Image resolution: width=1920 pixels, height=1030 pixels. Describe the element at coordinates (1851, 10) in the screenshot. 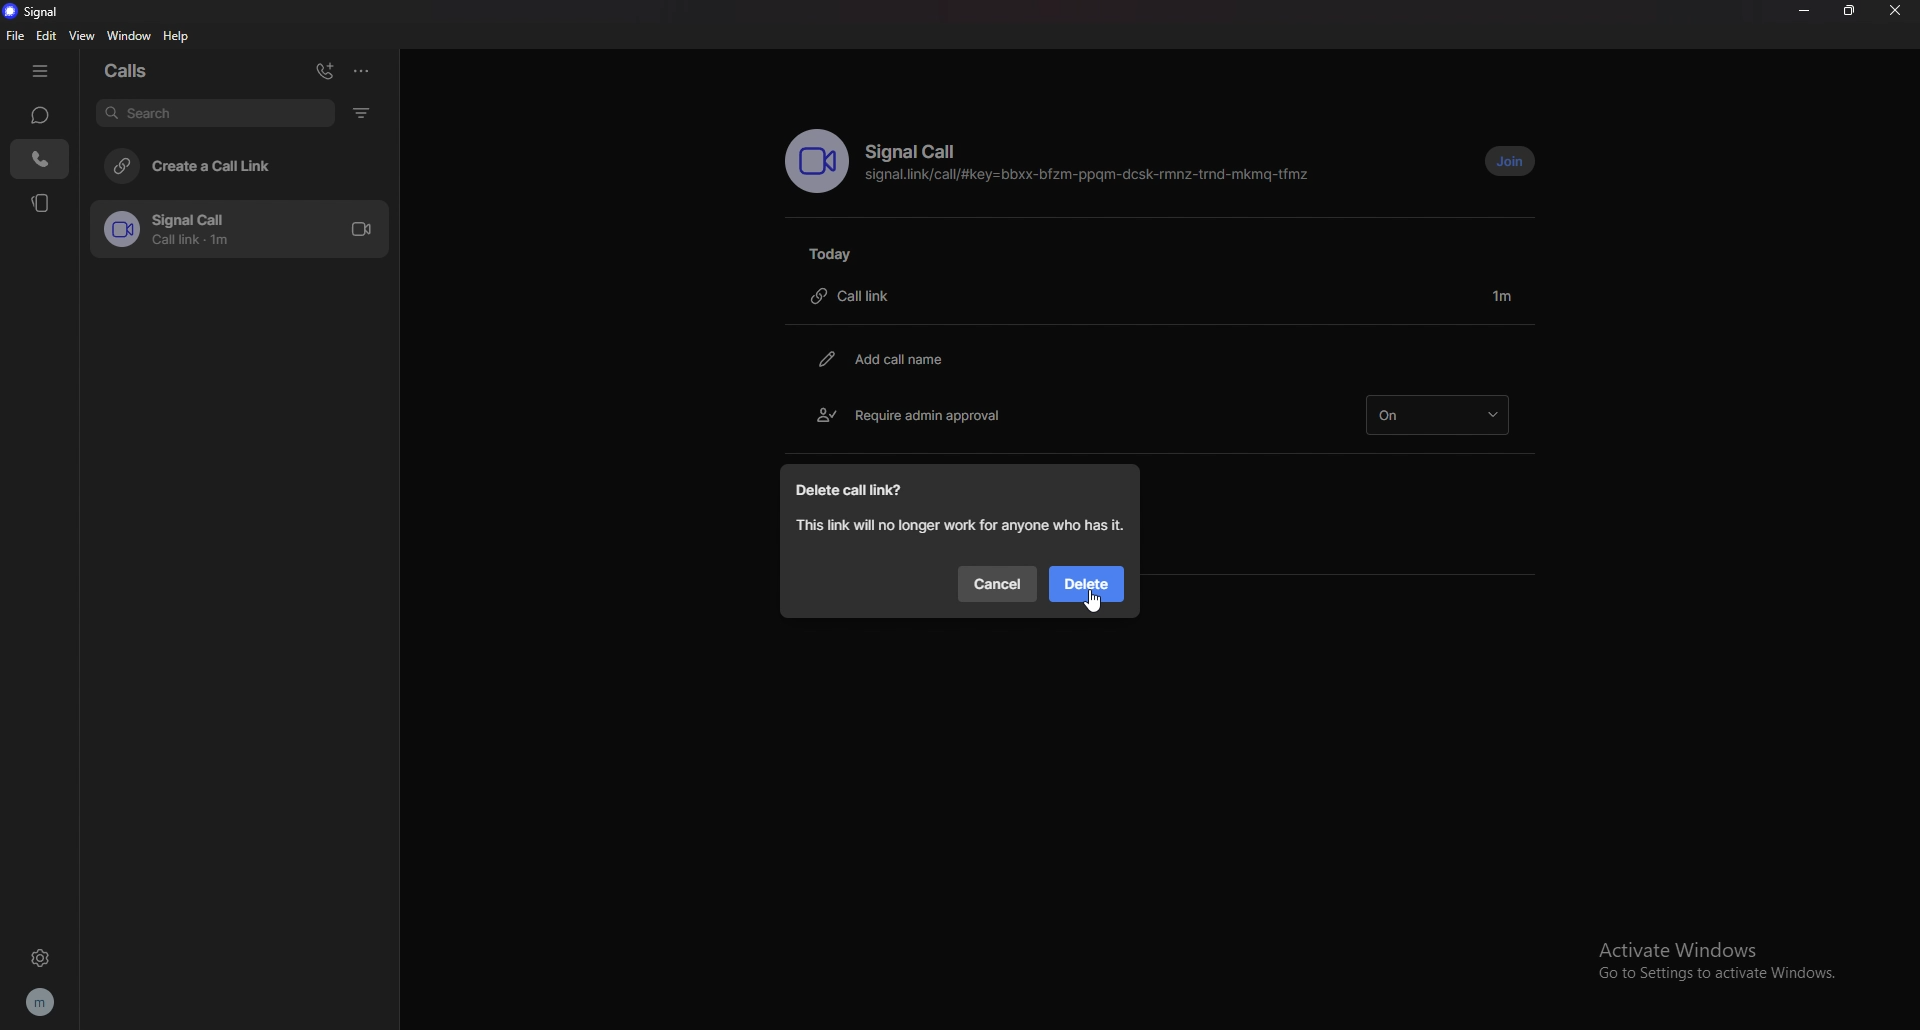

I see `resize` at that location.